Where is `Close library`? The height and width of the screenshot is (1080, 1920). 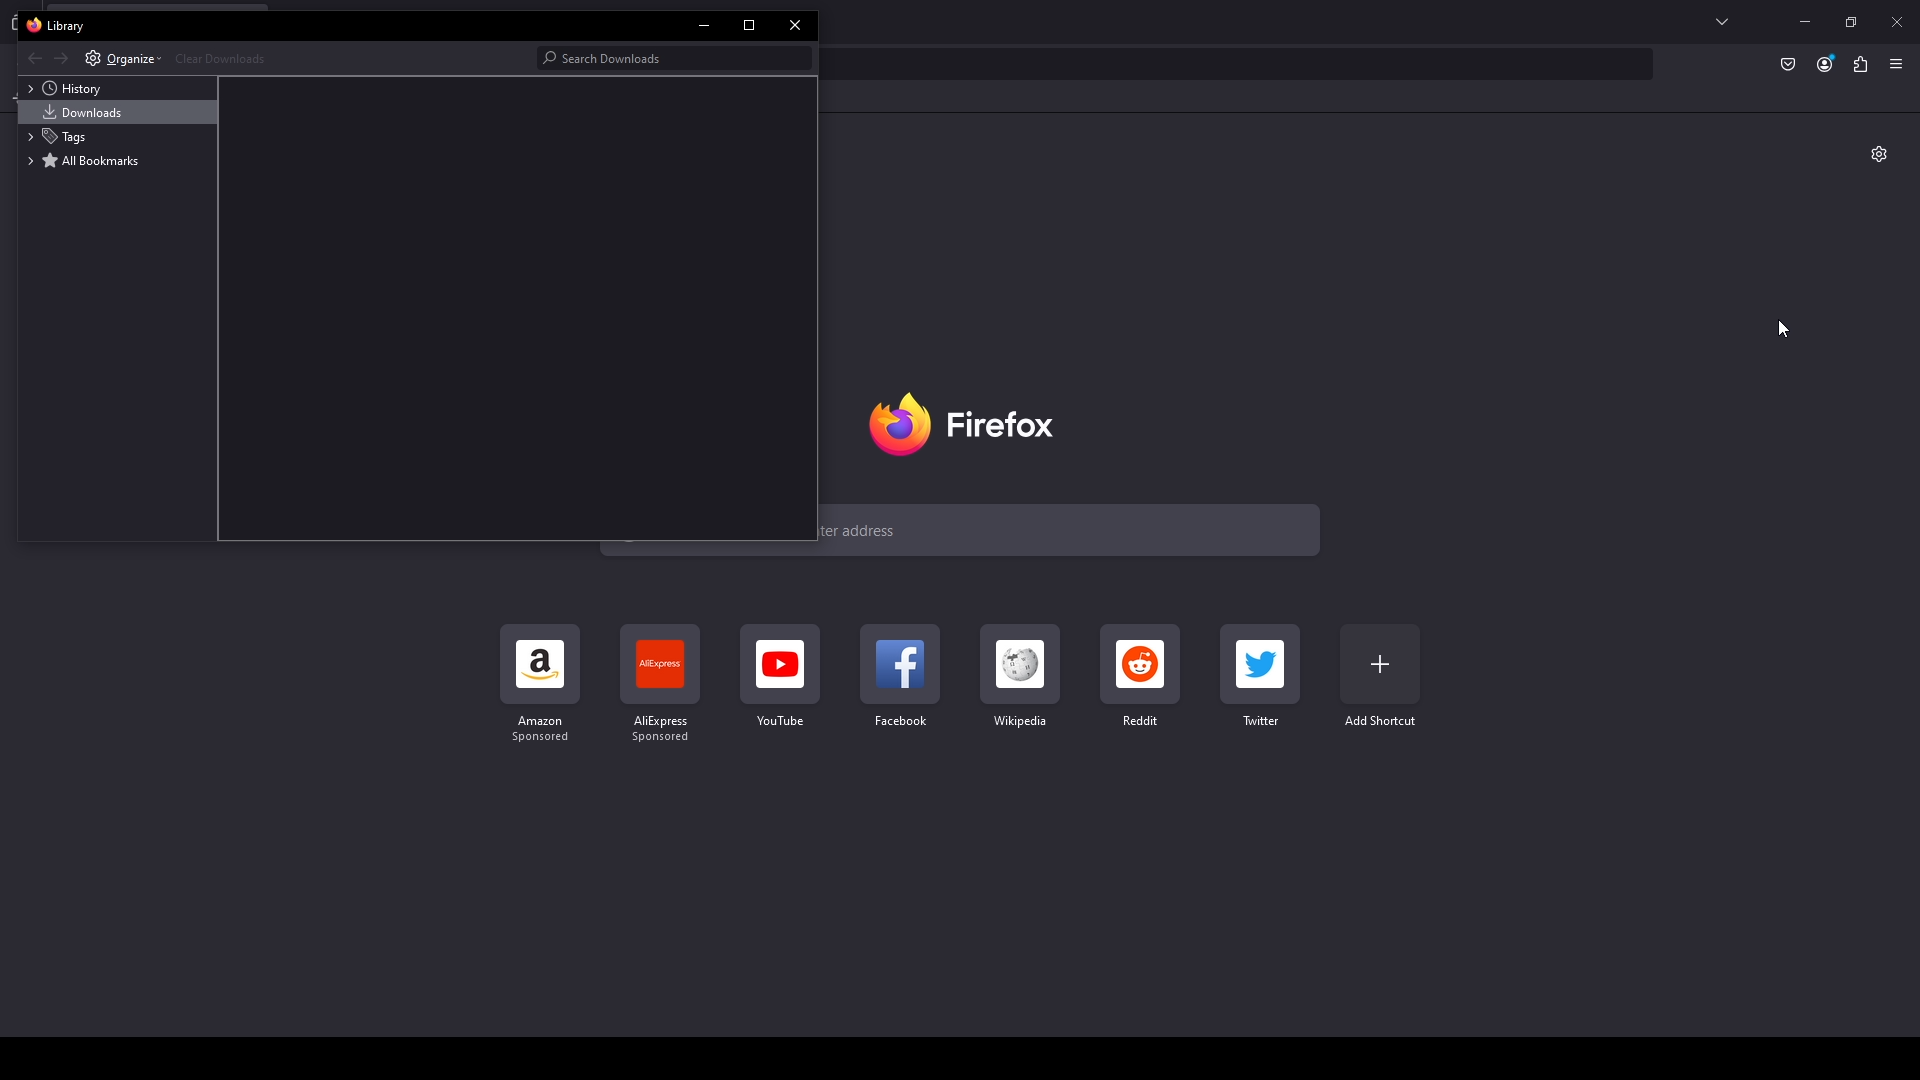
Close library is located at coordinates (795, 22).